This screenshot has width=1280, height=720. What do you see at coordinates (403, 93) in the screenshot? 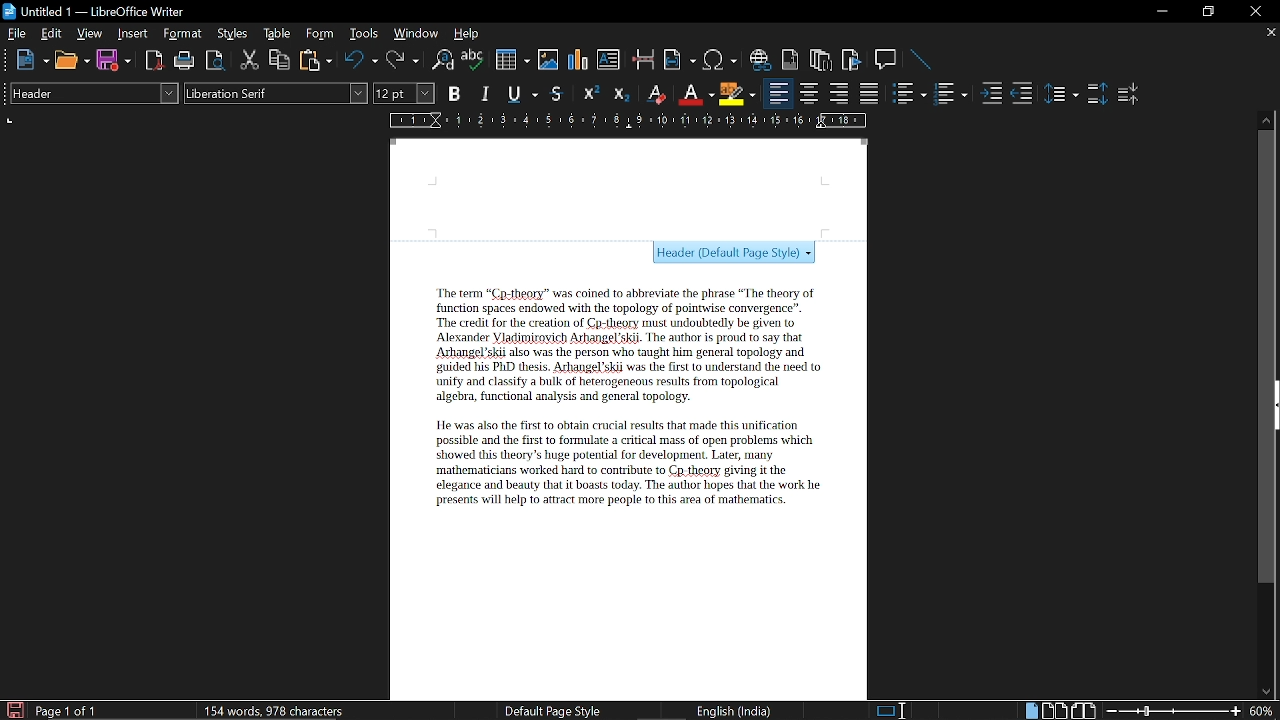
I see `Text size` at bounding box center [403, 93].